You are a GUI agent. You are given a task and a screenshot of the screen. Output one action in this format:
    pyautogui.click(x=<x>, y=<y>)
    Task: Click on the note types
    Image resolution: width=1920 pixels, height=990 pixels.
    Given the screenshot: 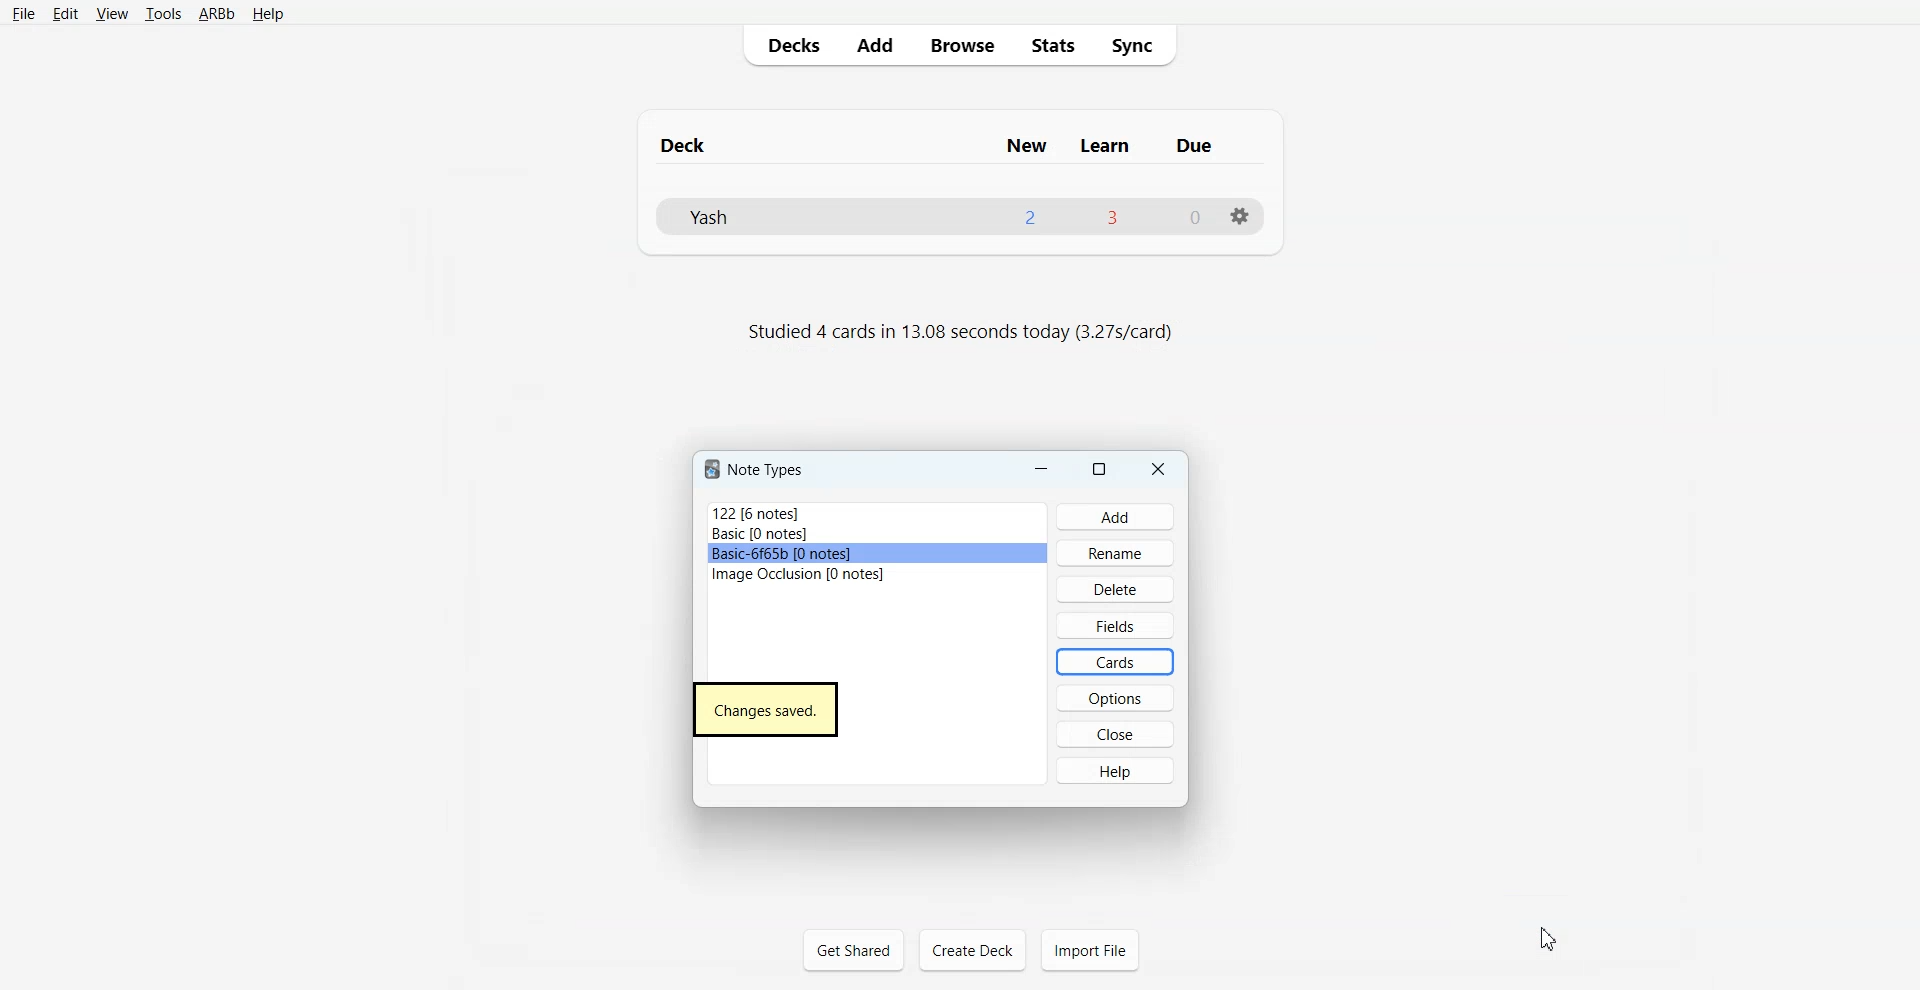 What is the action you would take?
    pyautogui.click(x=753, y=470)
    